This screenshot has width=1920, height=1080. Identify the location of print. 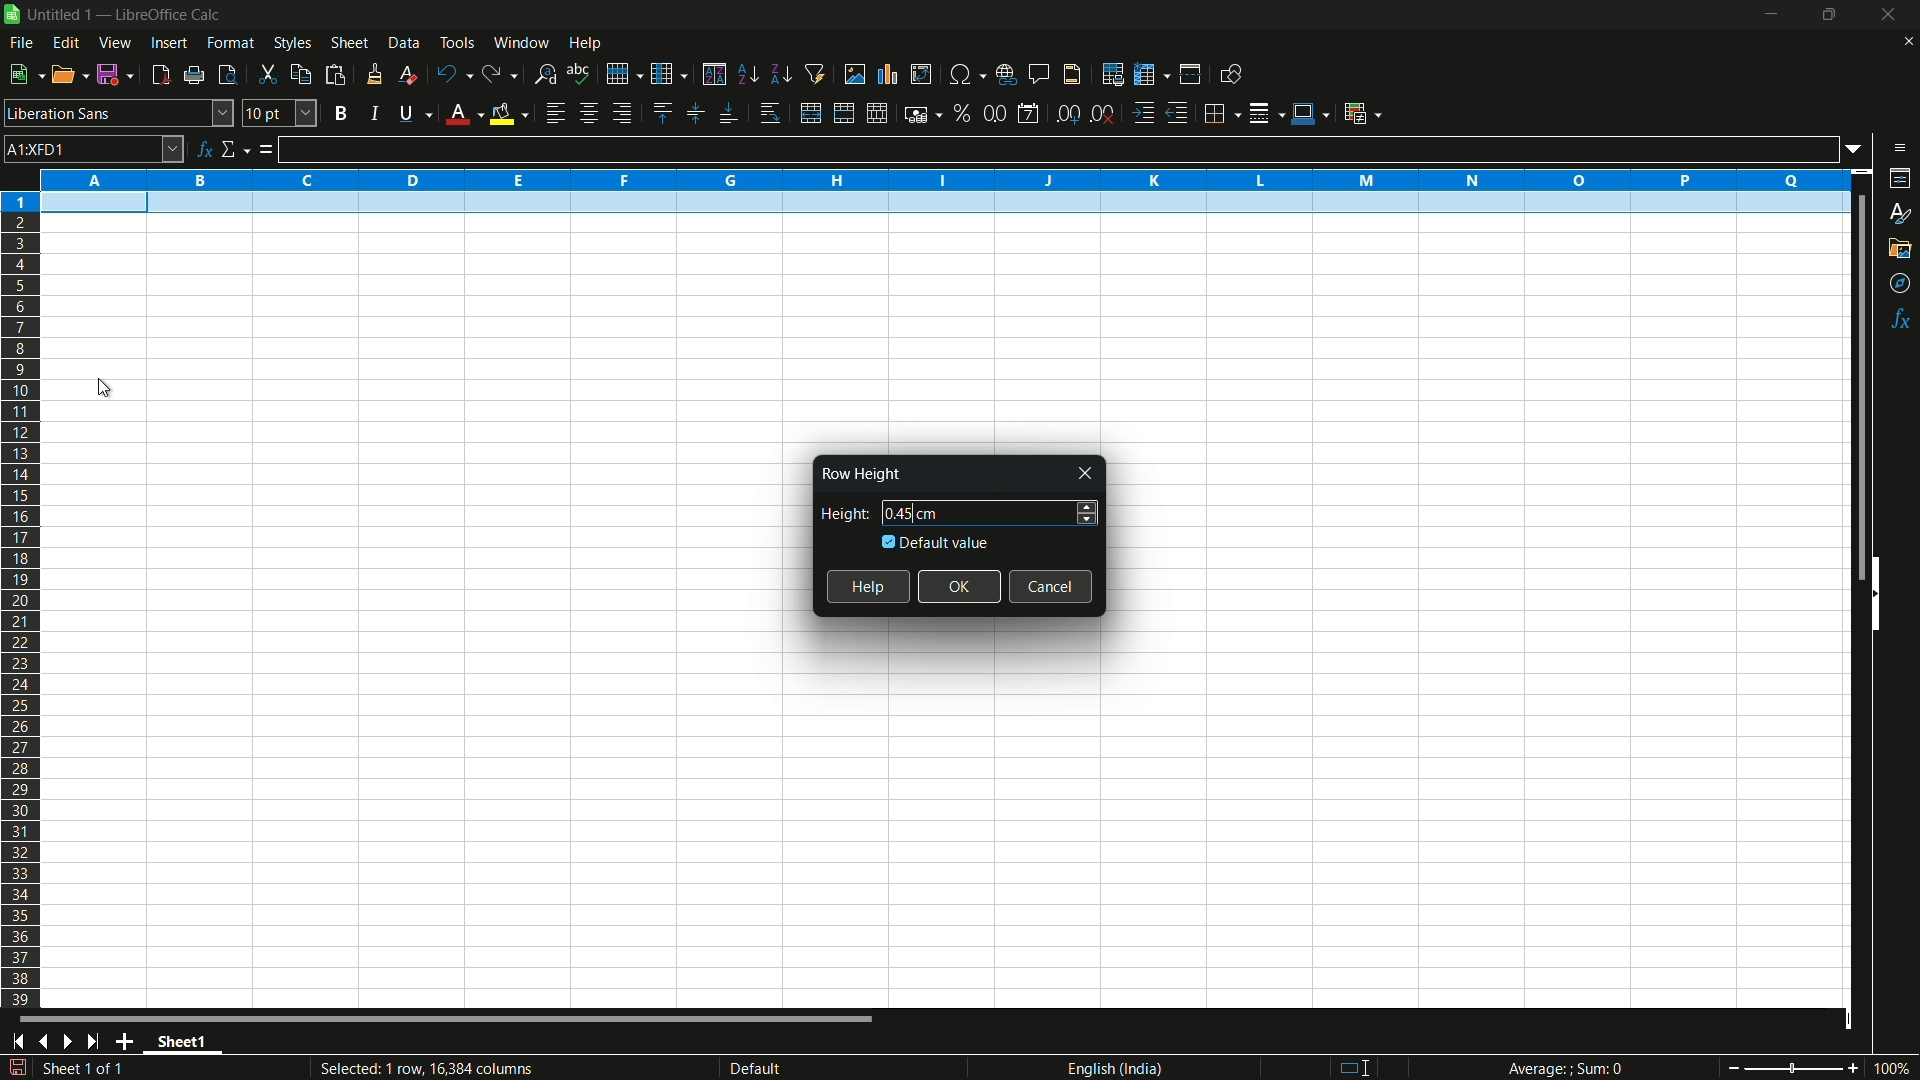
(194, 76).